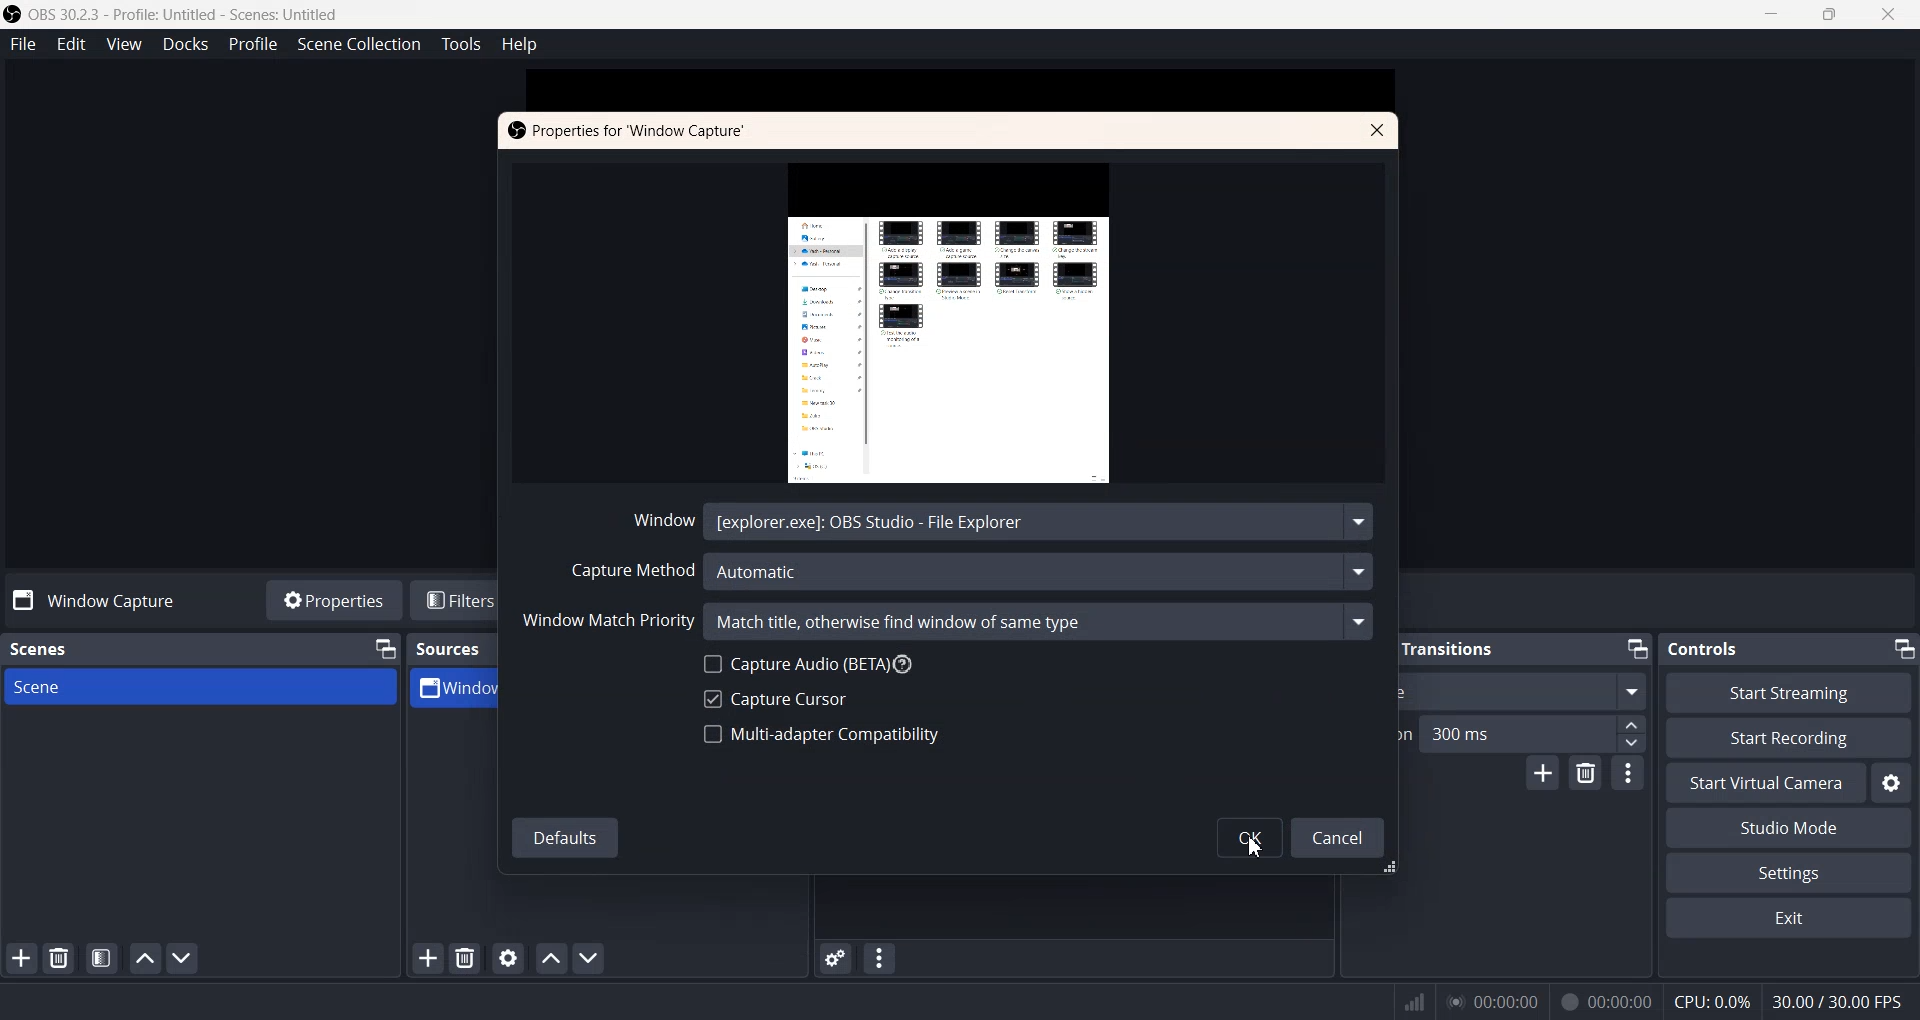 The image size is (1920, 1020). What do you see at coordinates (462, 45) in the screenshot?
I see `Tools` at bounding box center [462, 45].